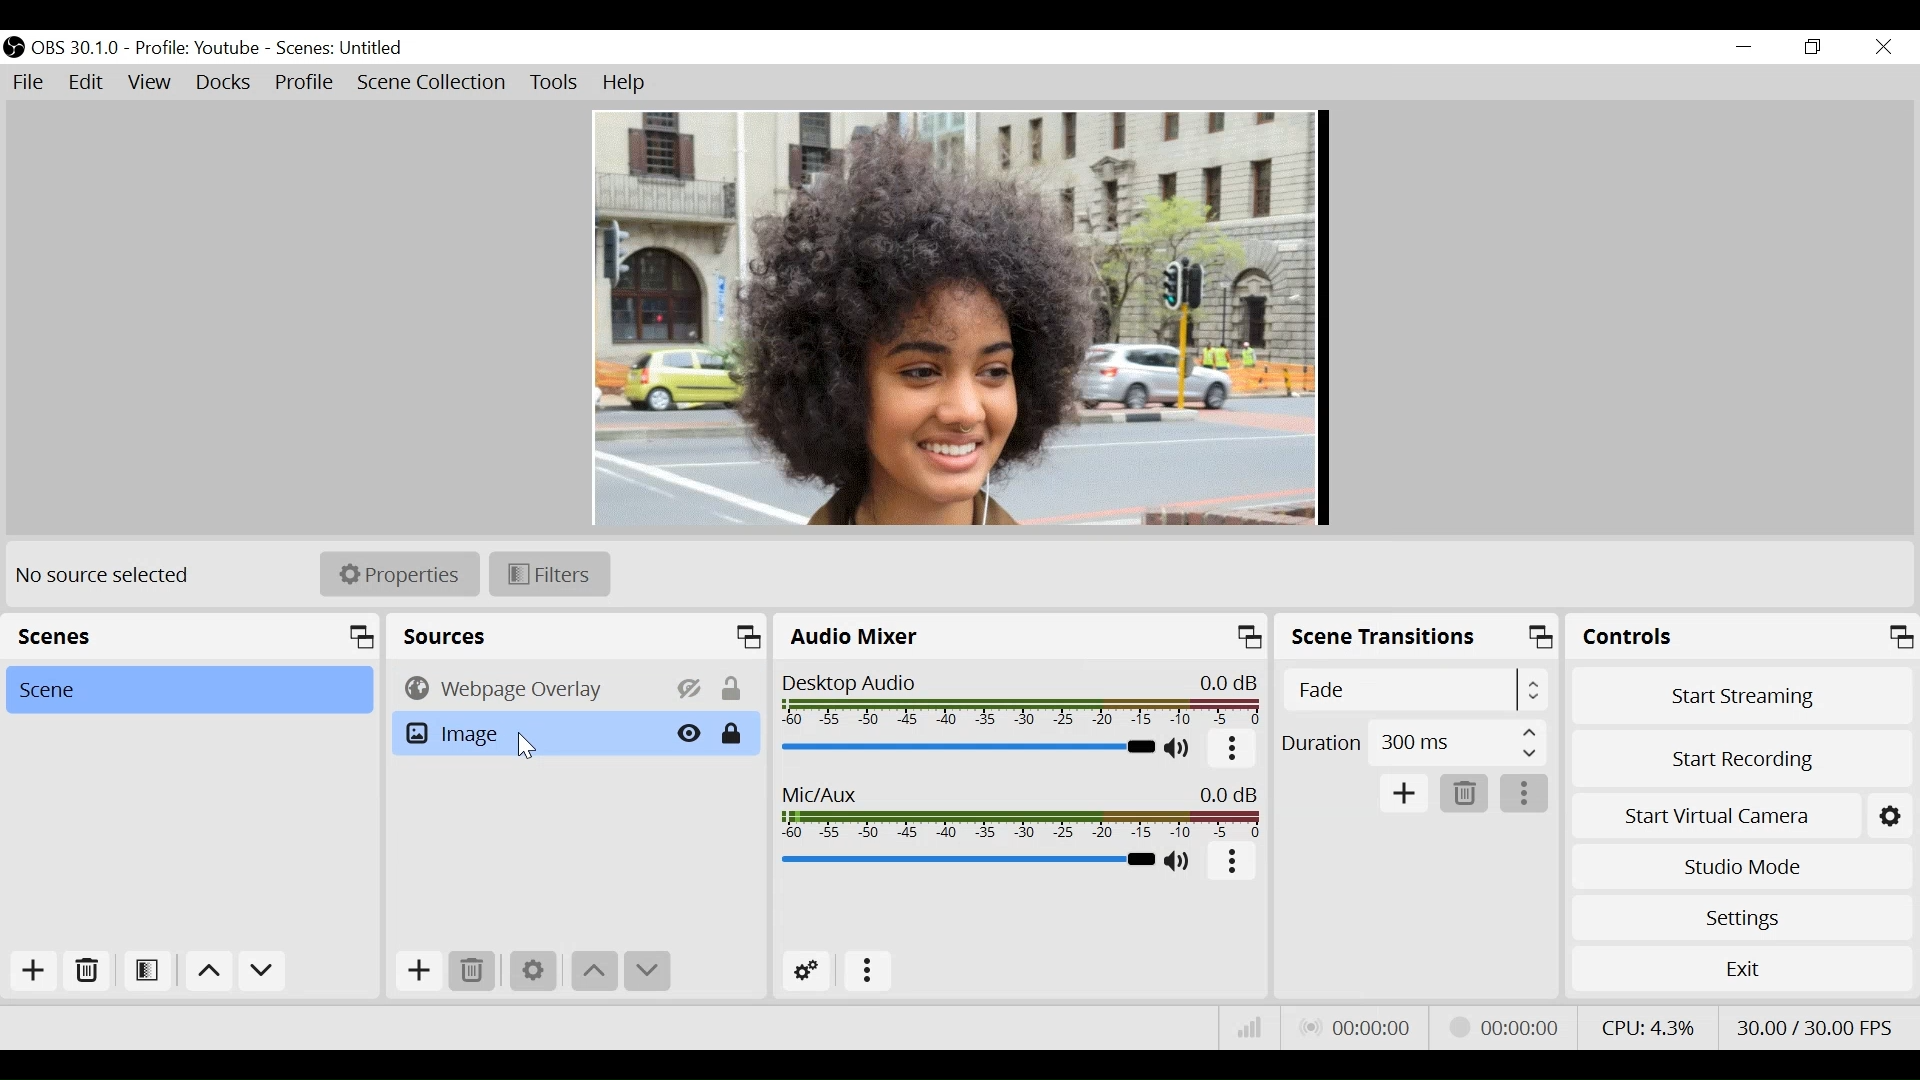 The height and width of the screenshot is (1080, 1920). What do you see at coordinates (805, 973) in the screenshot?
I see `Advanced Audio Settings ` at bounding box center [805, 973].